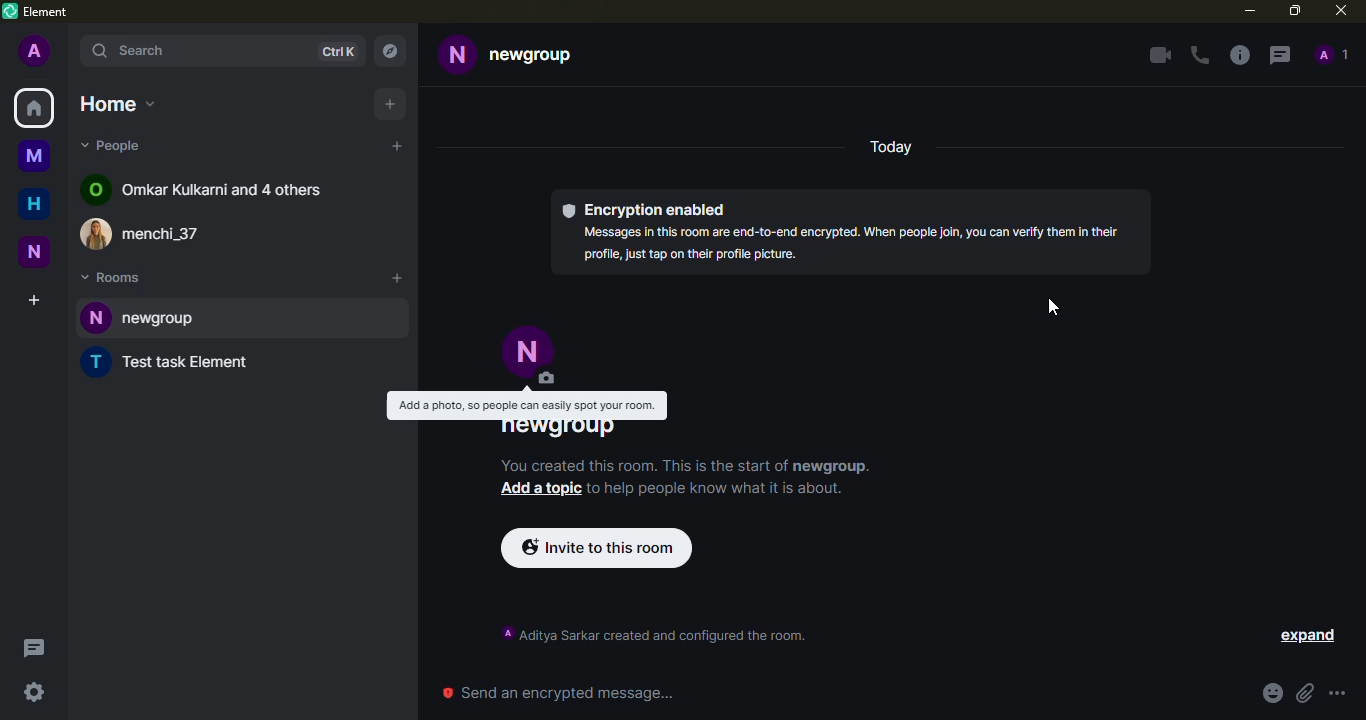  I want to click on Current profile picture, so click(457, 55).